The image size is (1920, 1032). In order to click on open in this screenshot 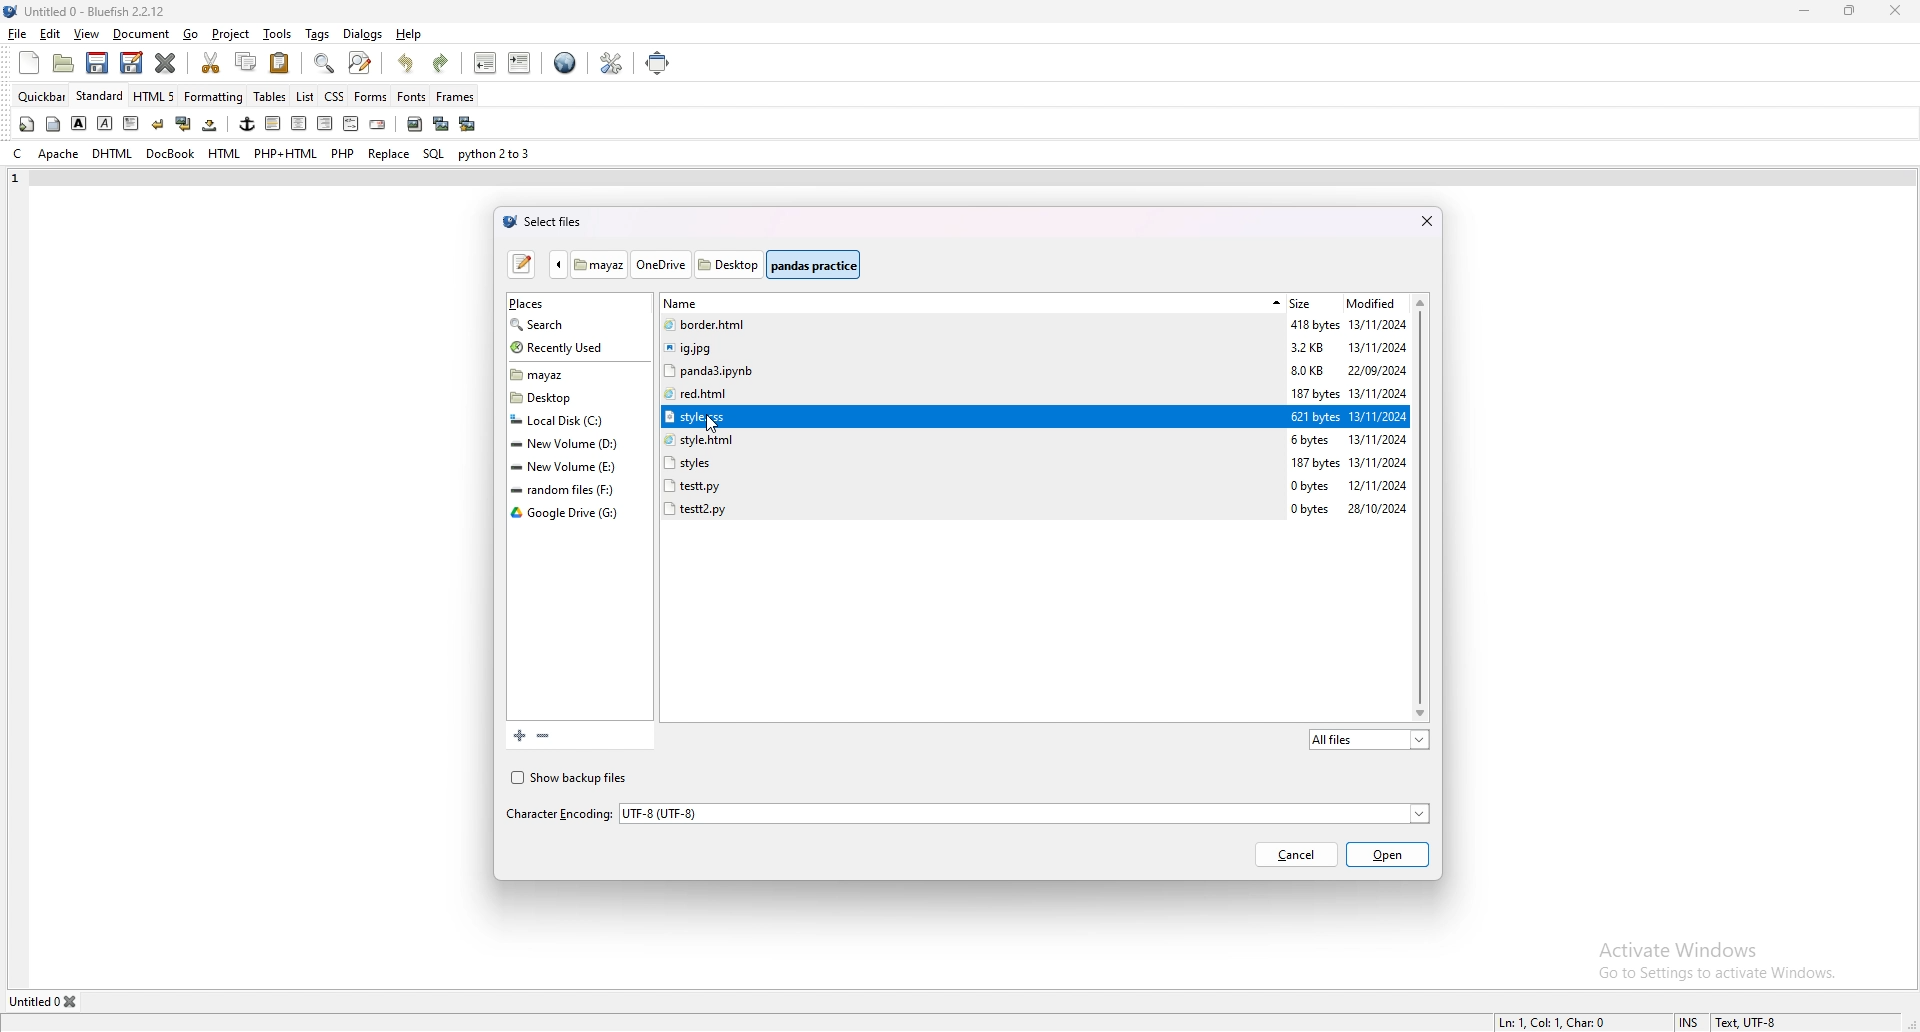, I will do `click(64, 63)`.